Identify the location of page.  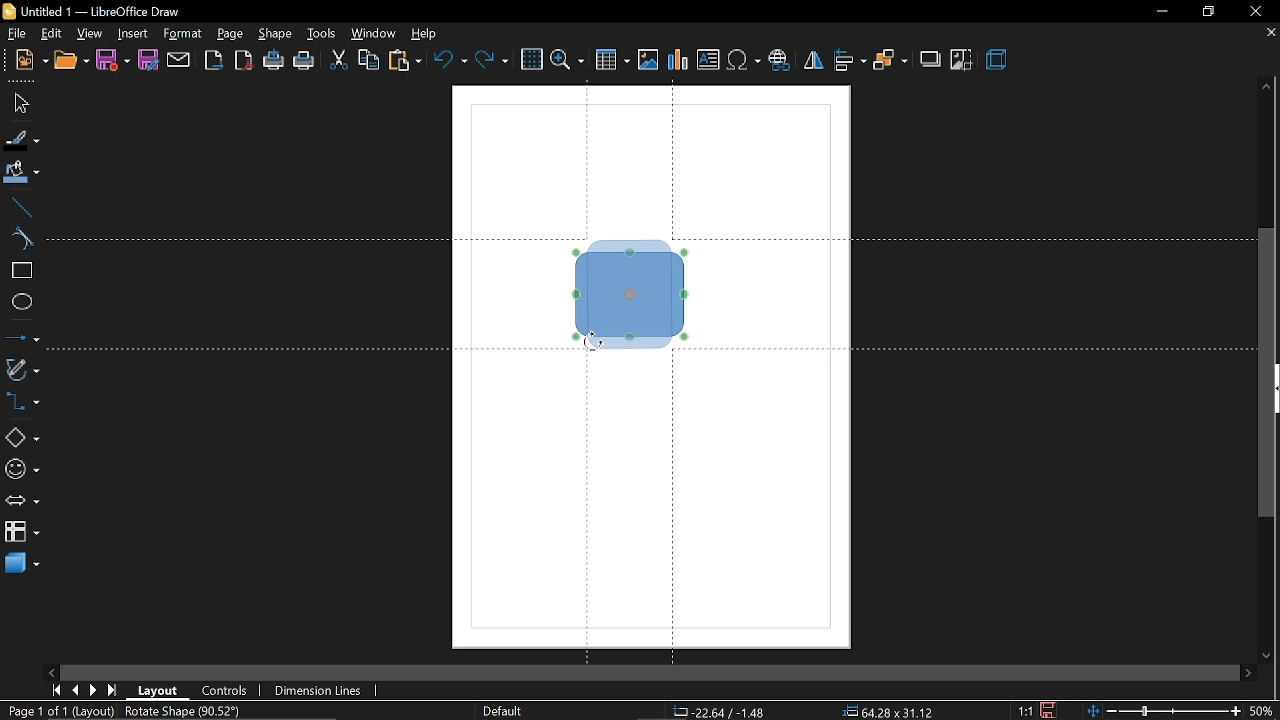
(232, 34).